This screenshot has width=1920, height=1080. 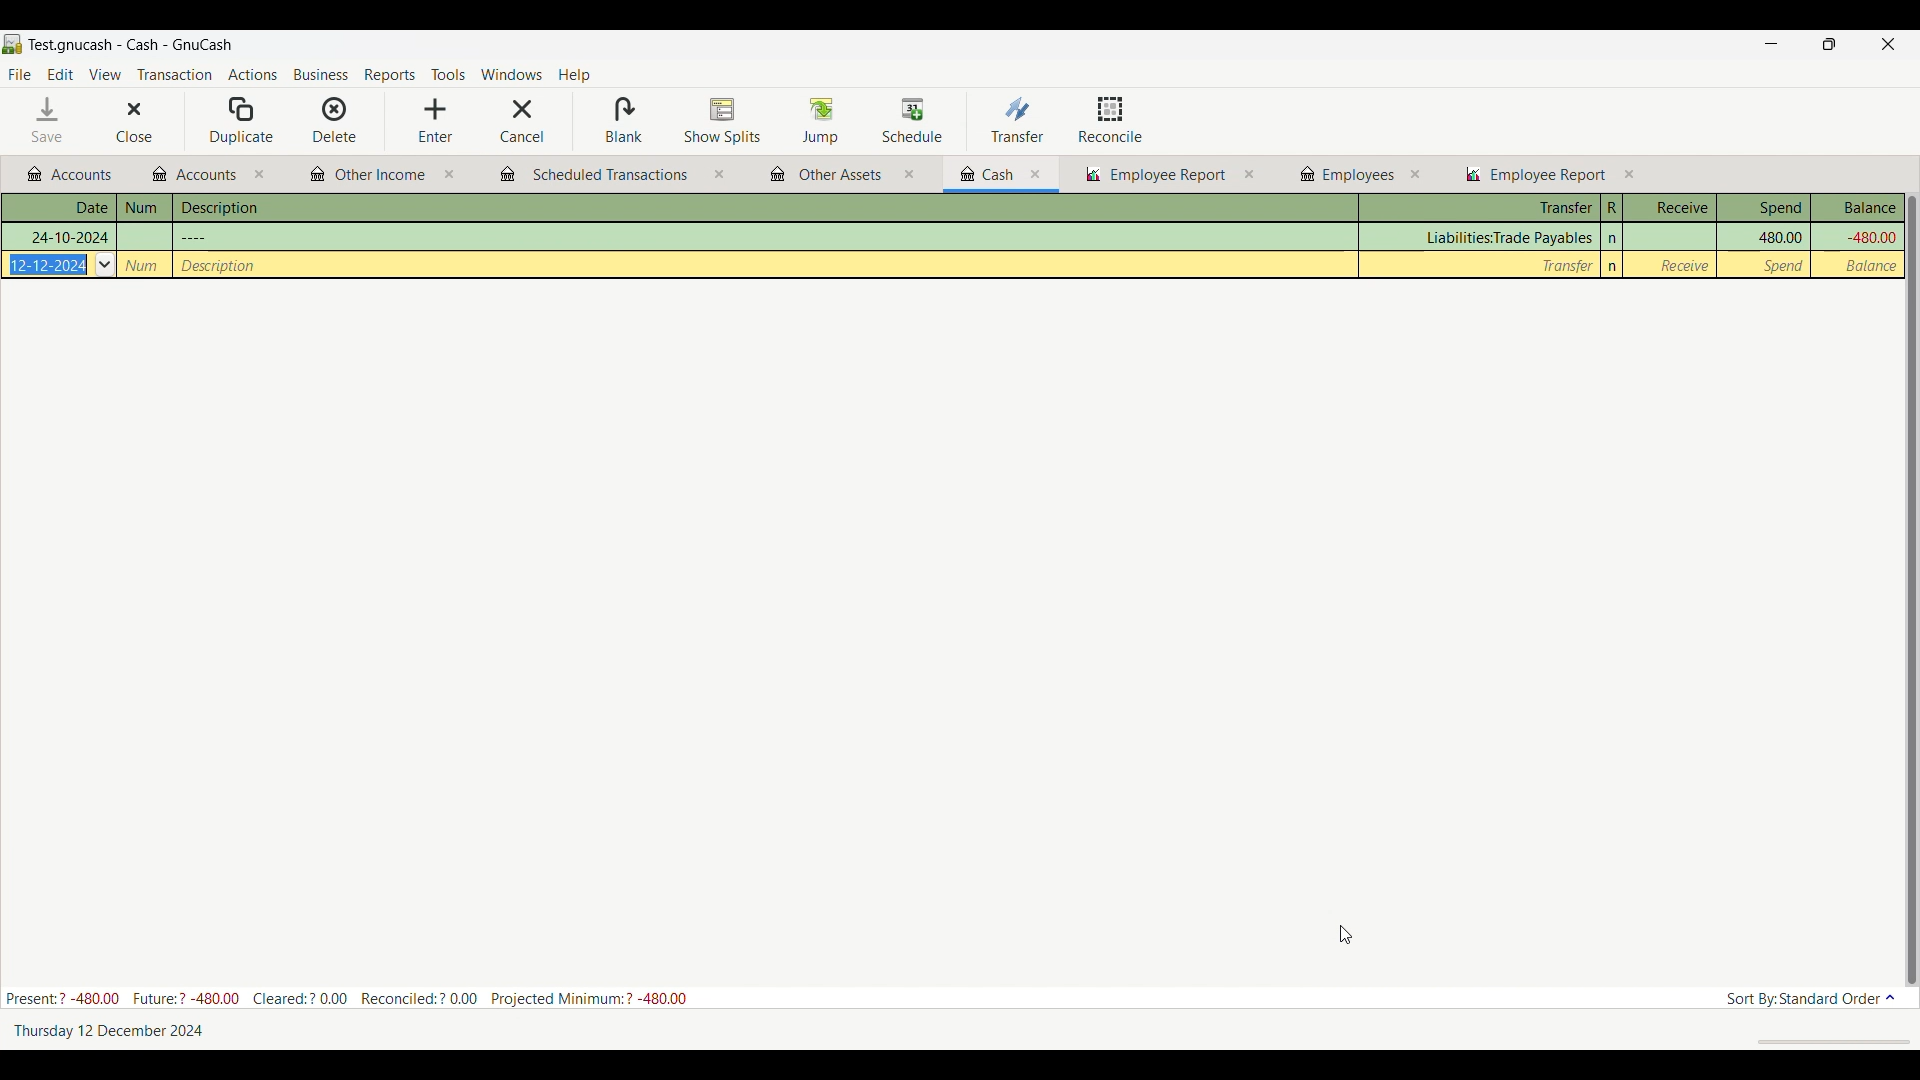 I want to click on Help menu, so click(x=574, y=76).